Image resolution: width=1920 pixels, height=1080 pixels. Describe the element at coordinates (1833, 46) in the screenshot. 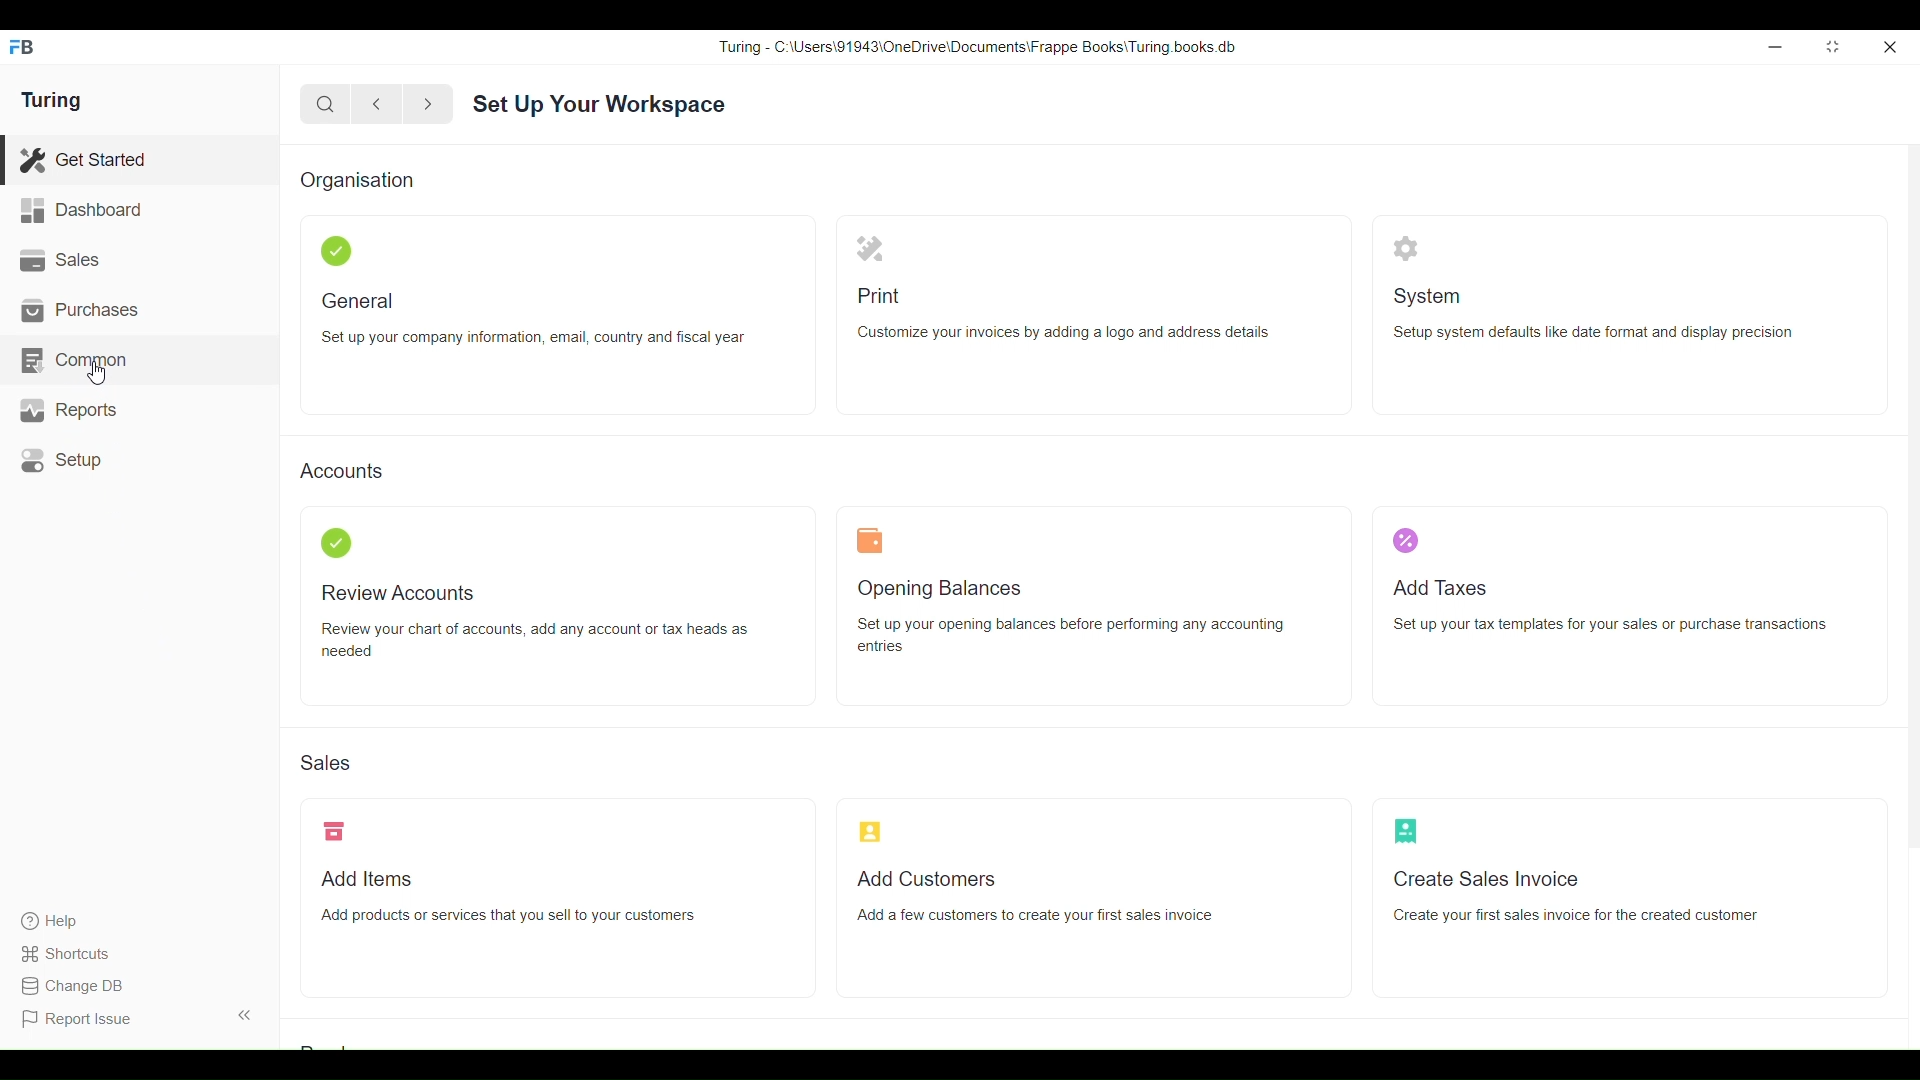

I see `Change dimension` at that location.